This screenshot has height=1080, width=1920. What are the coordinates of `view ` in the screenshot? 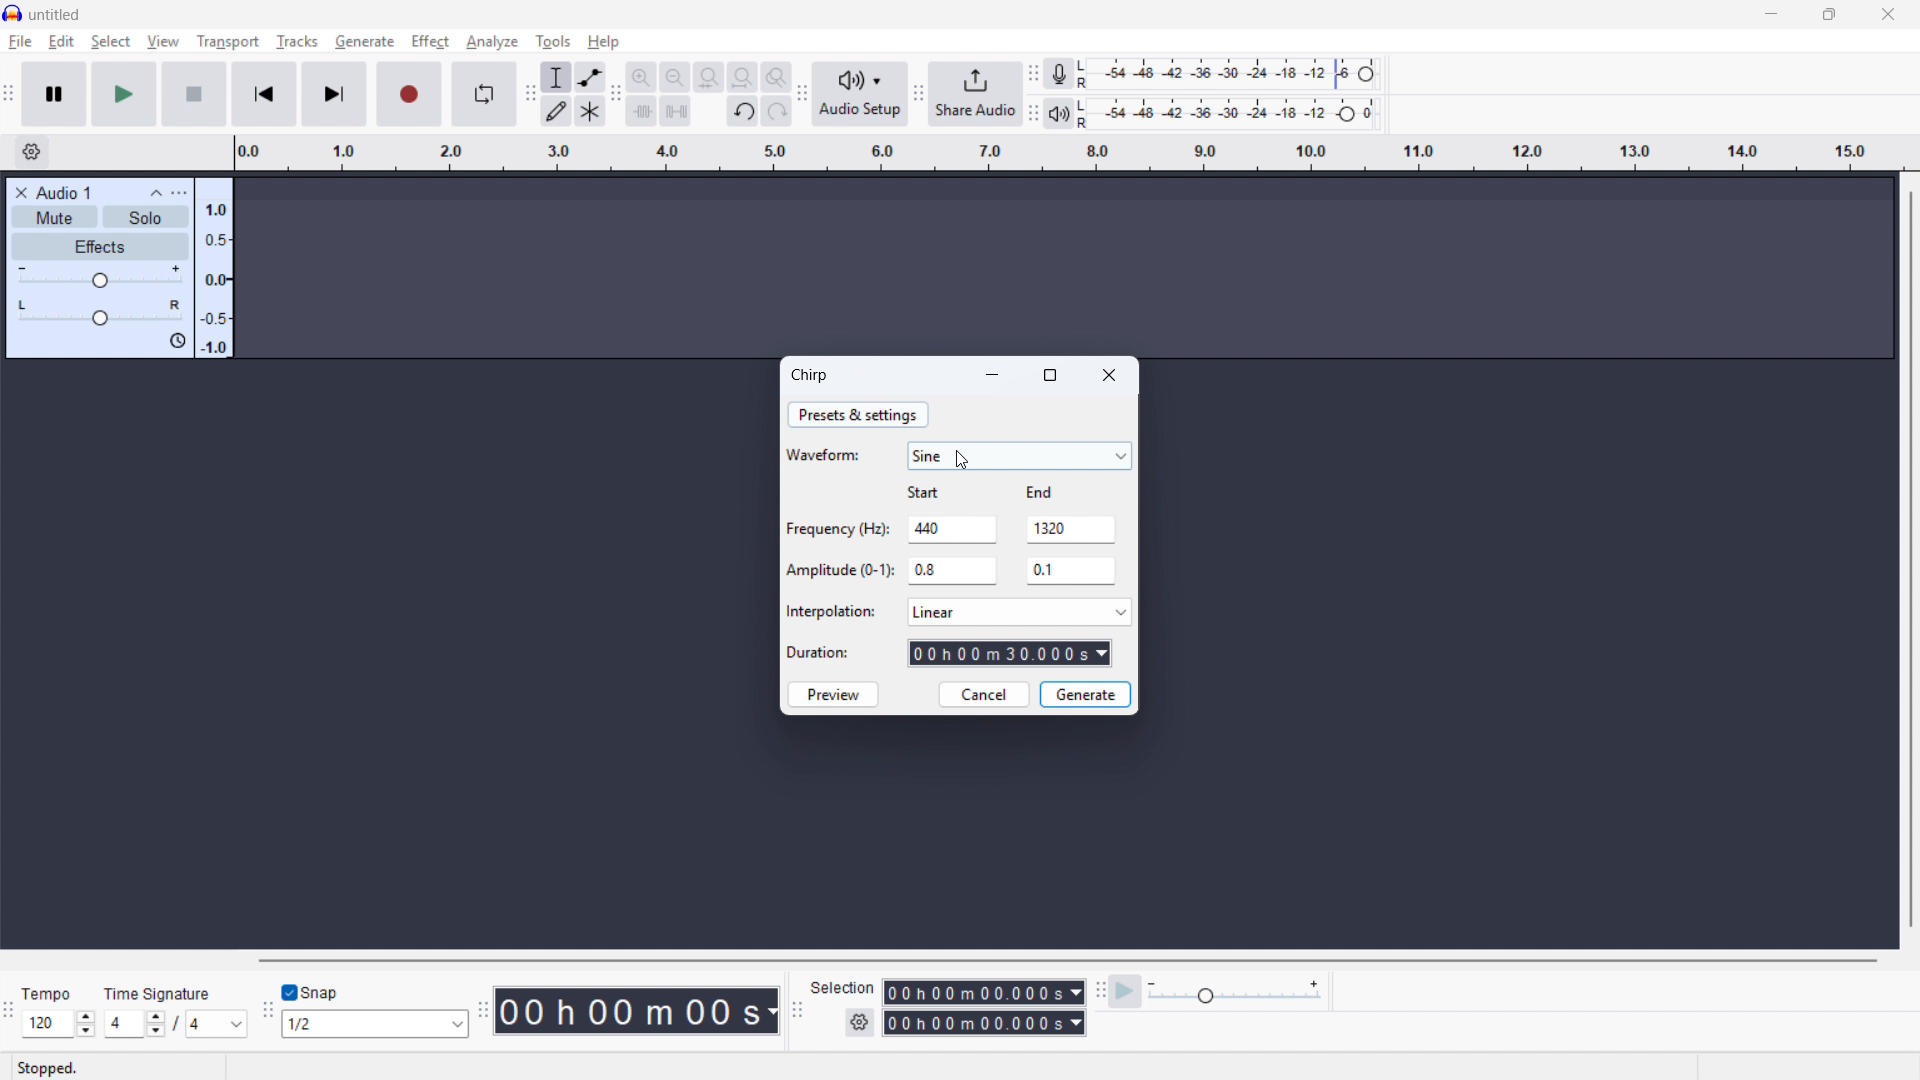 It's located at (163, 42).